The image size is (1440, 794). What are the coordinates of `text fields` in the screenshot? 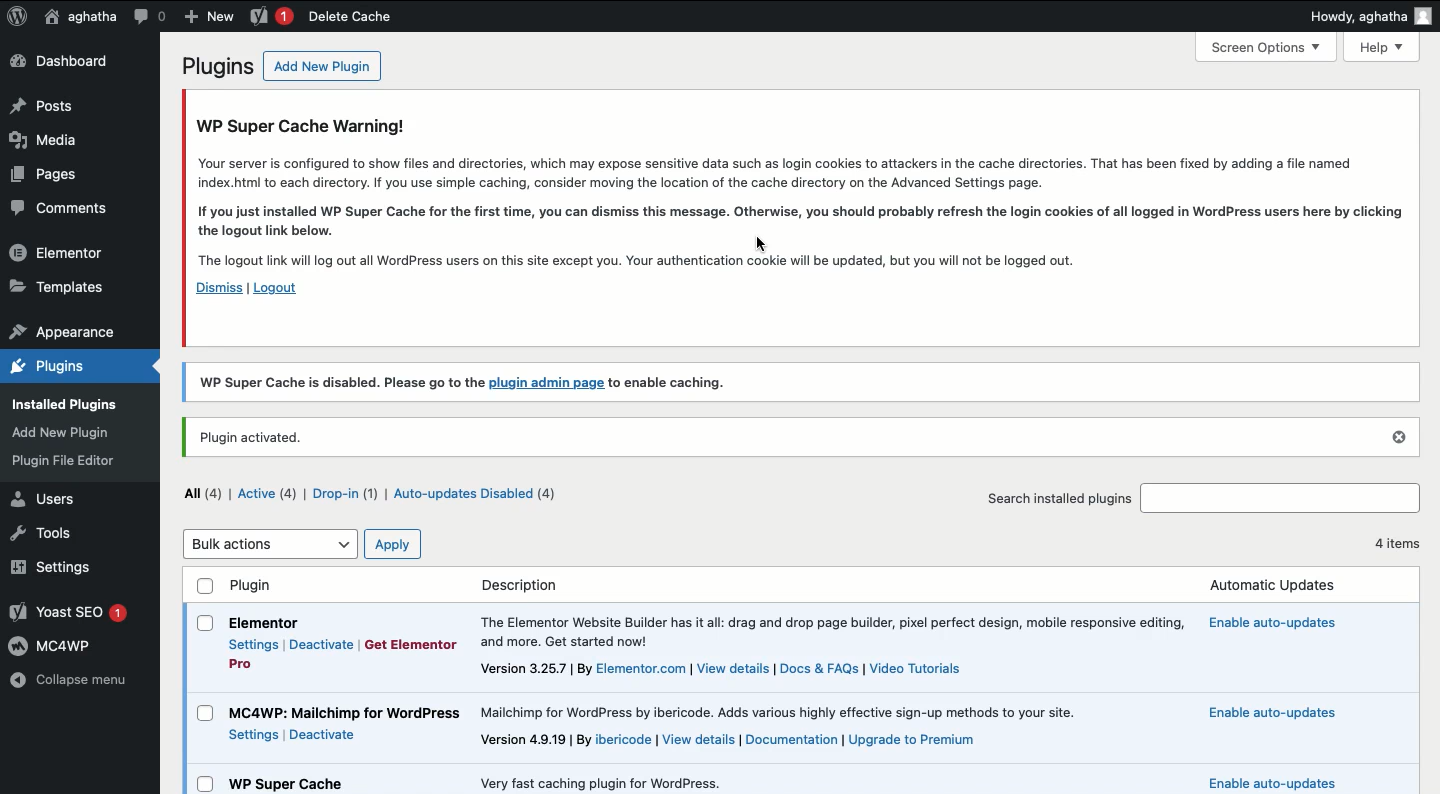 It's located at (1281, 500).